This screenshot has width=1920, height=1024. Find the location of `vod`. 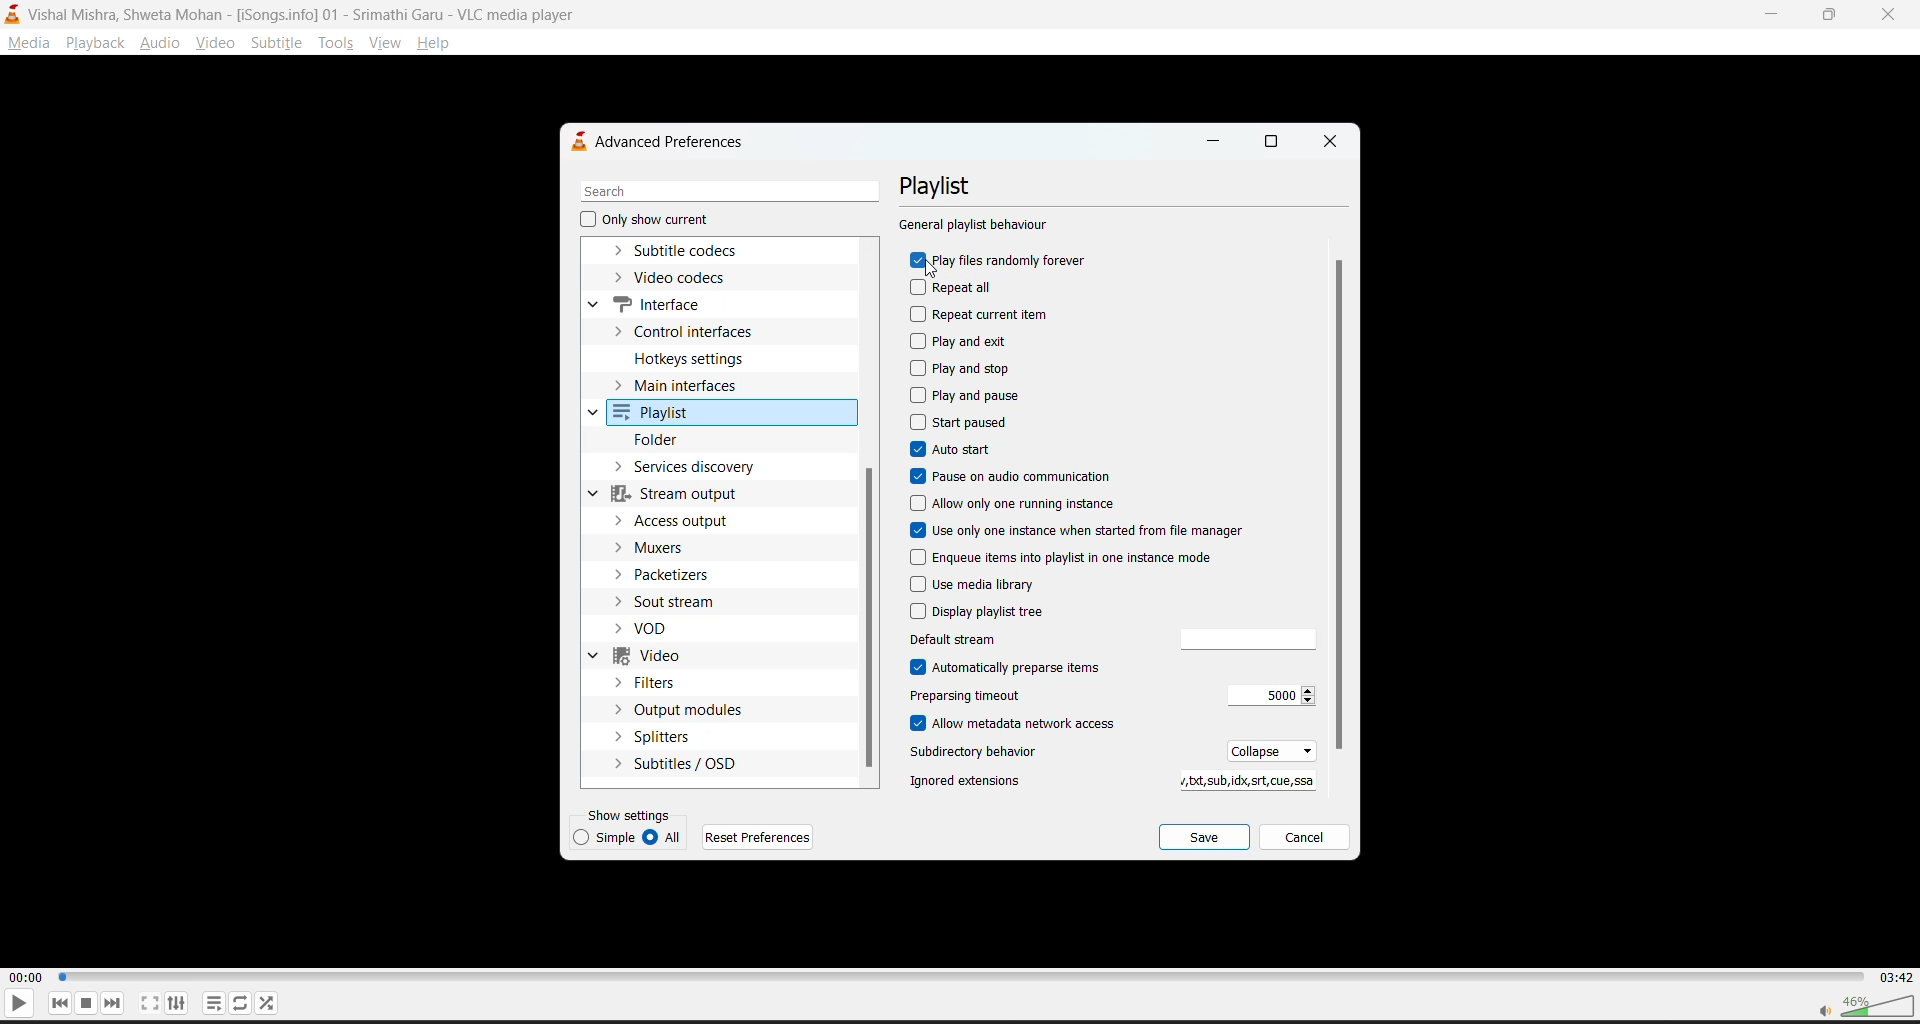

vod is located at coordinates (654, 629).